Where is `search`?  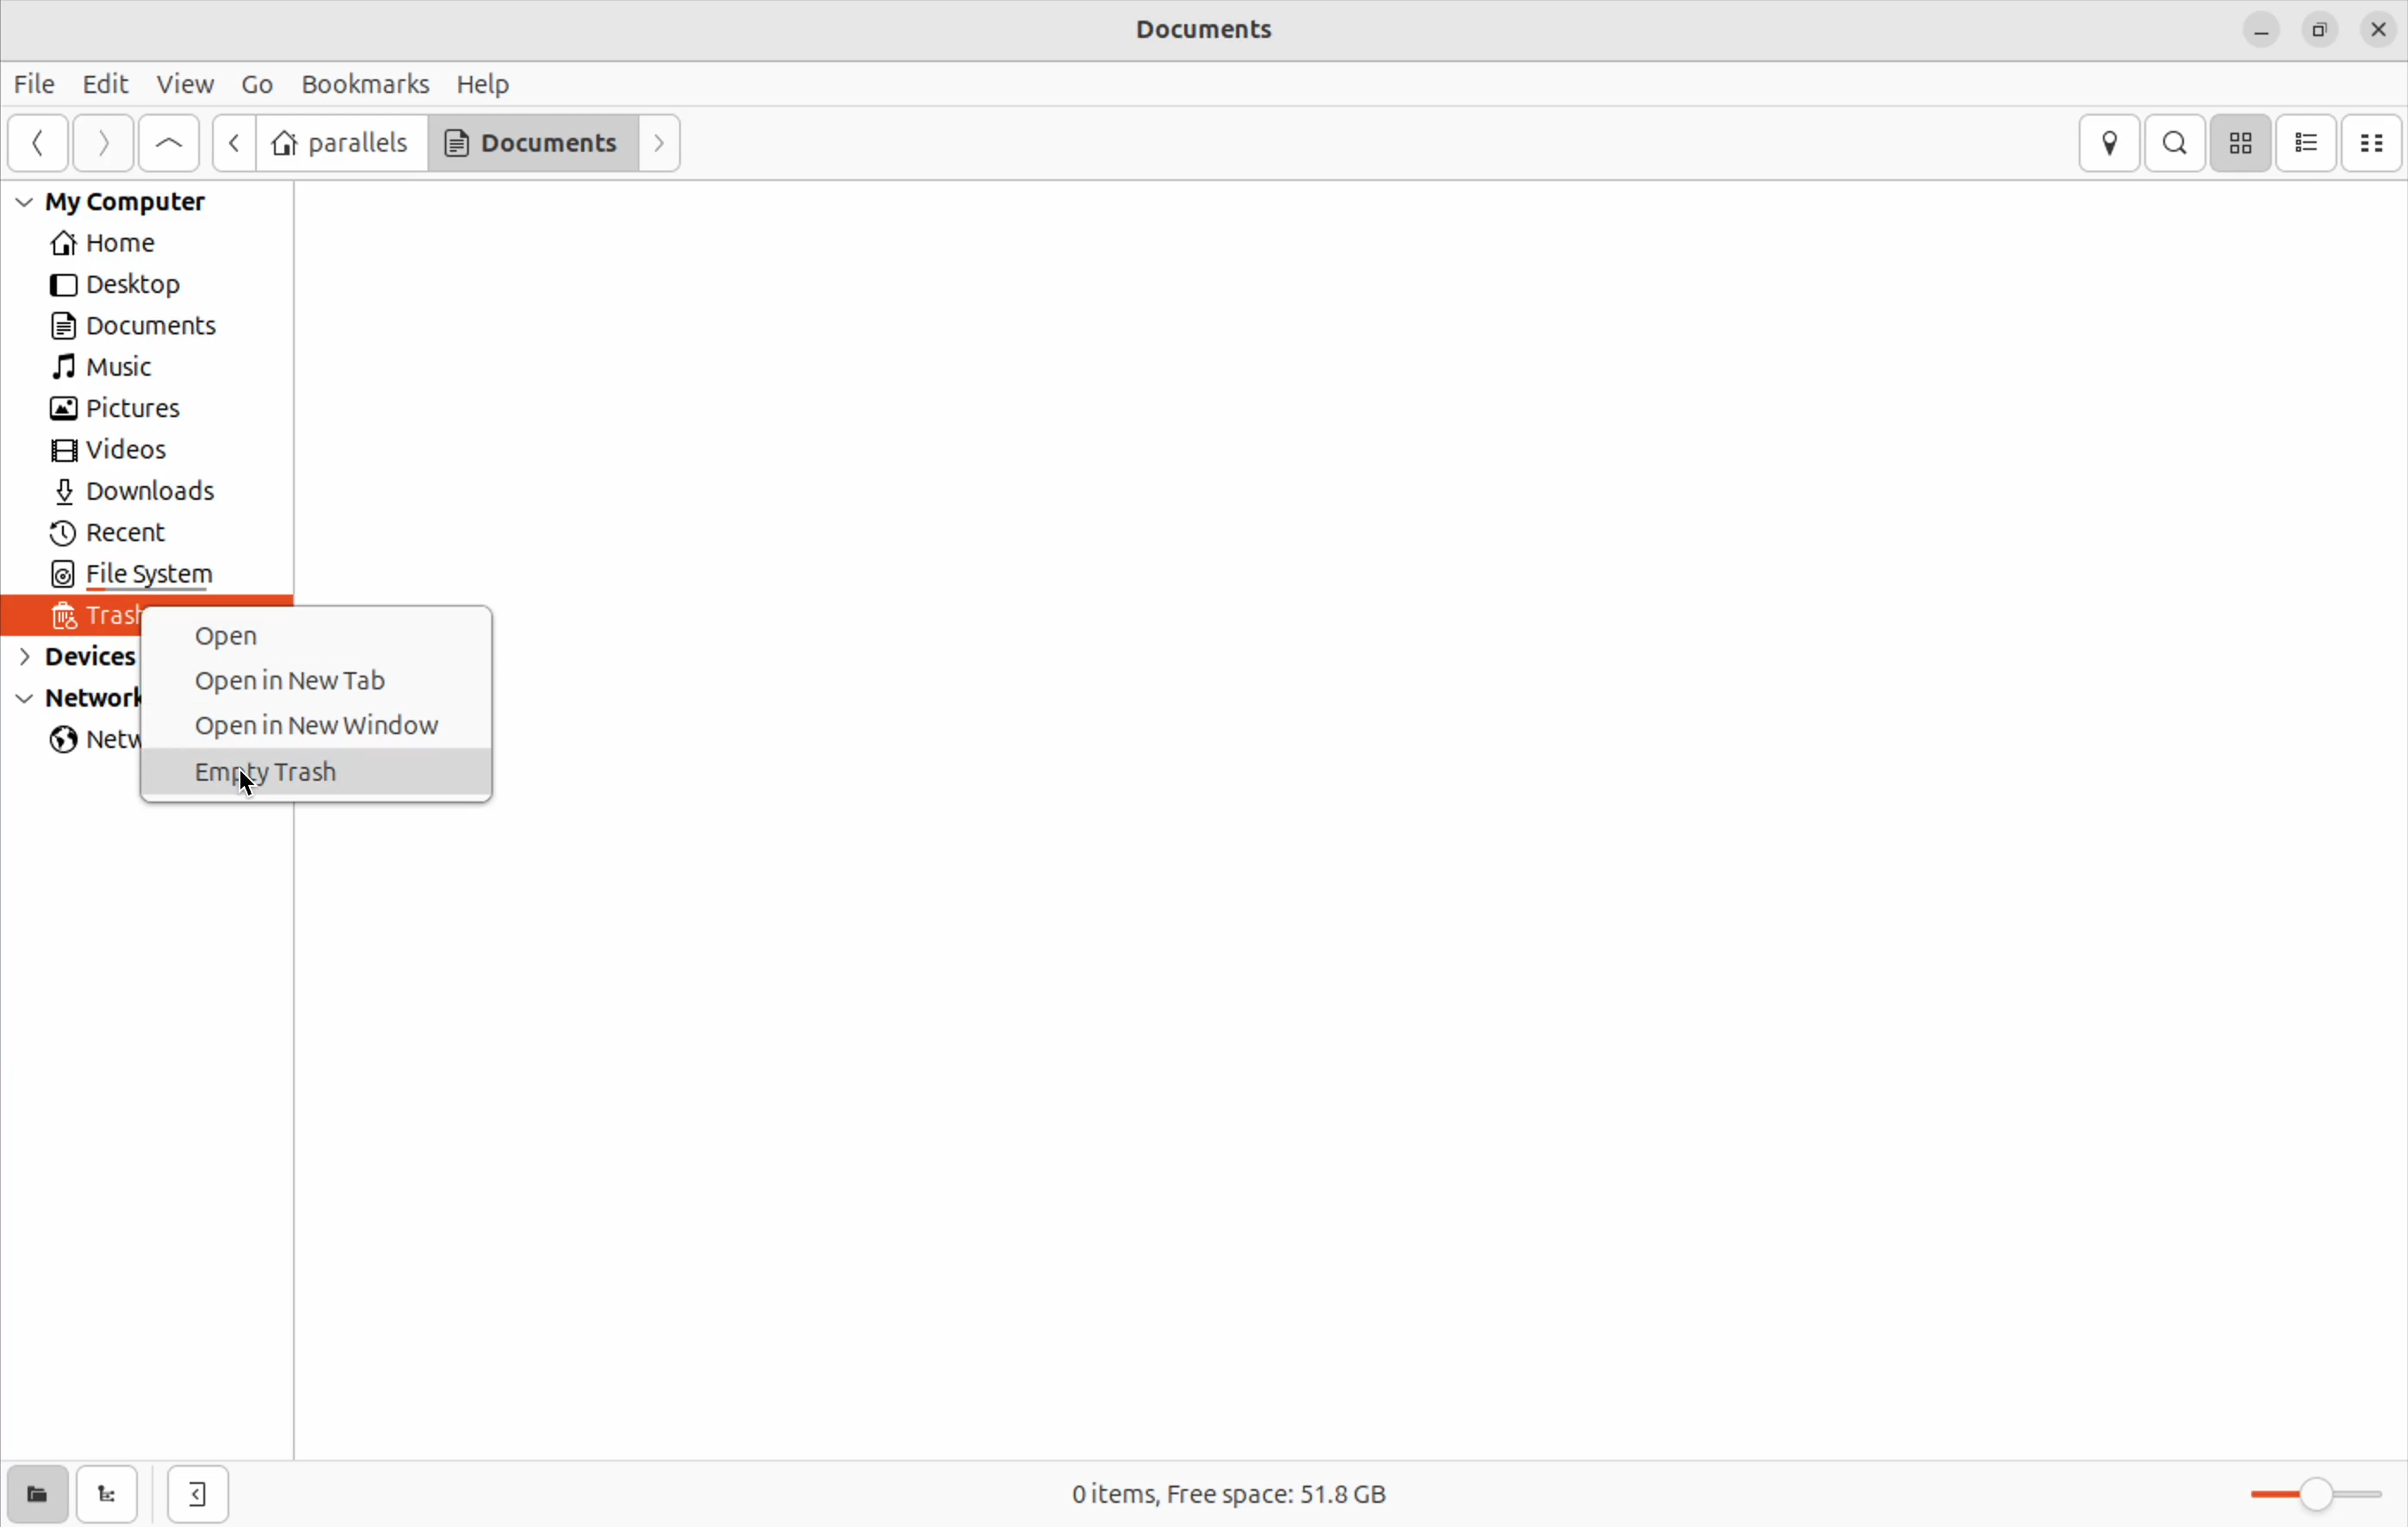 search is located at coordinates (2174, 141).